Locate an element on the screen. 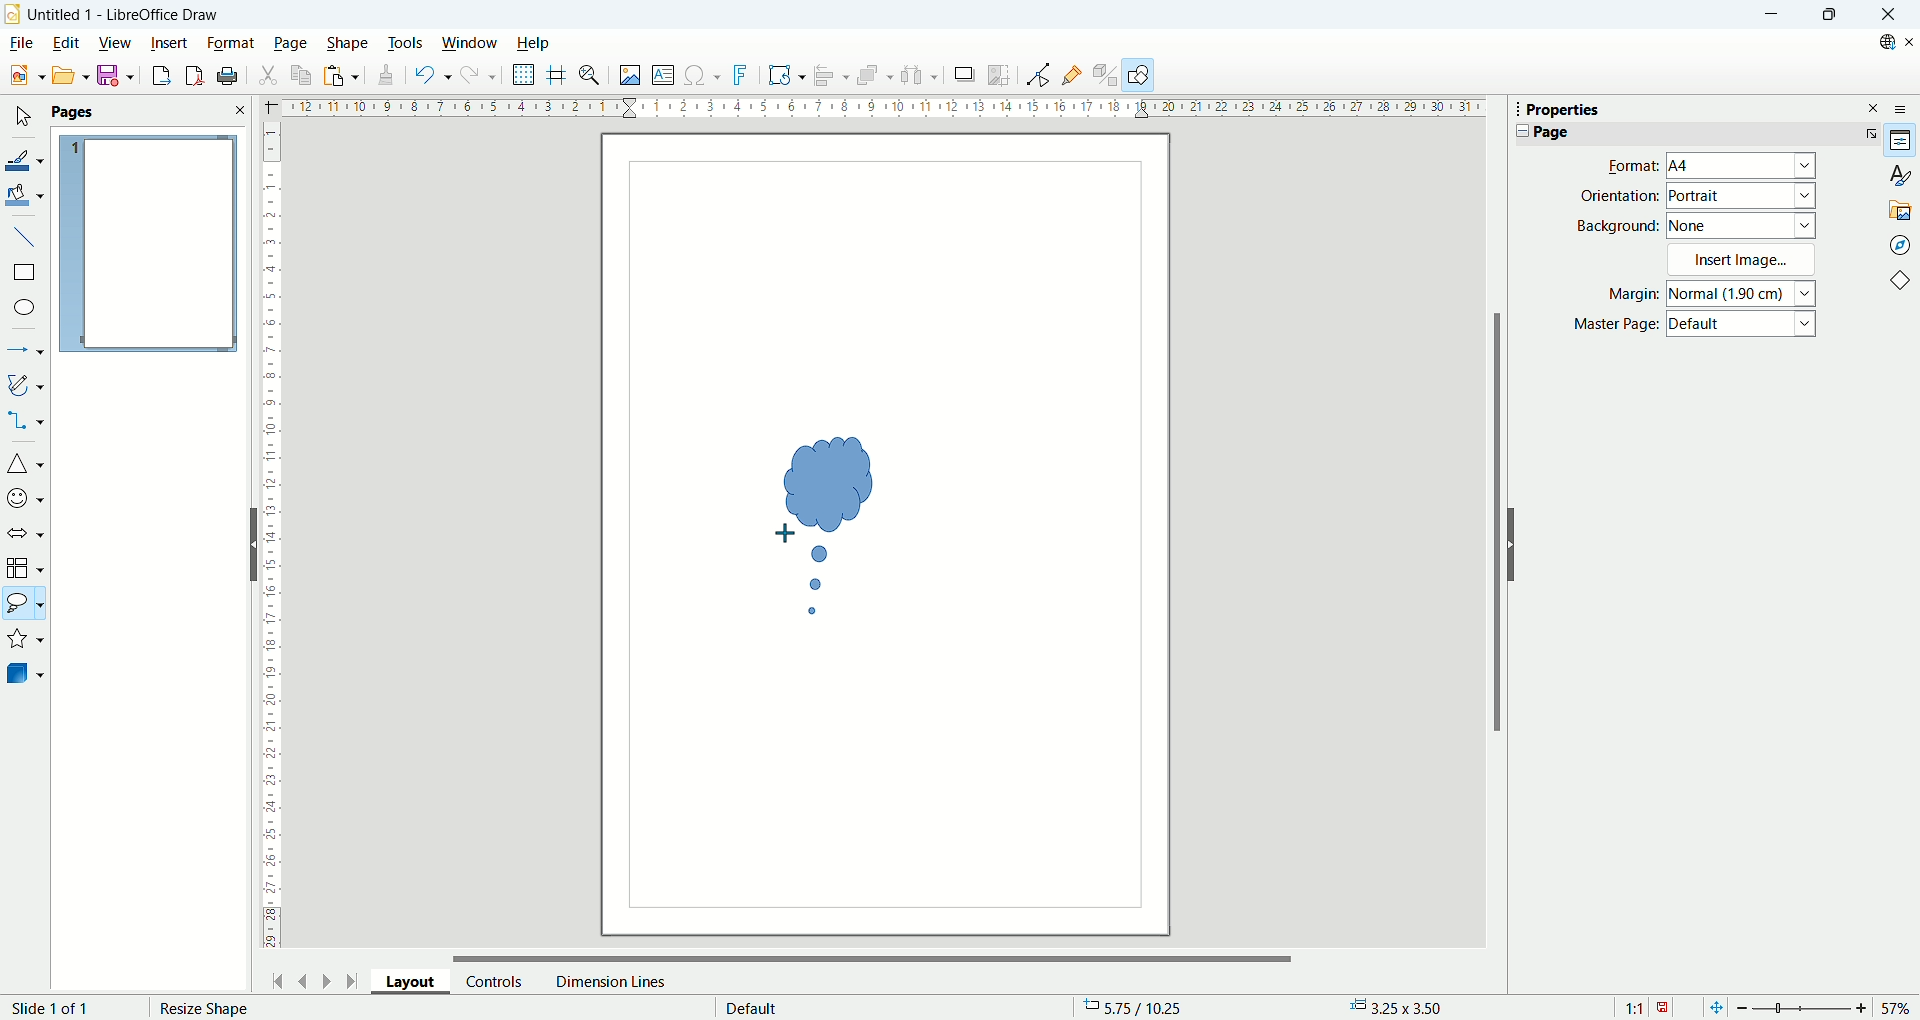 The width and height of the screenshot is (1920, 1020). solid arrow is located at coordinates (26, 531).